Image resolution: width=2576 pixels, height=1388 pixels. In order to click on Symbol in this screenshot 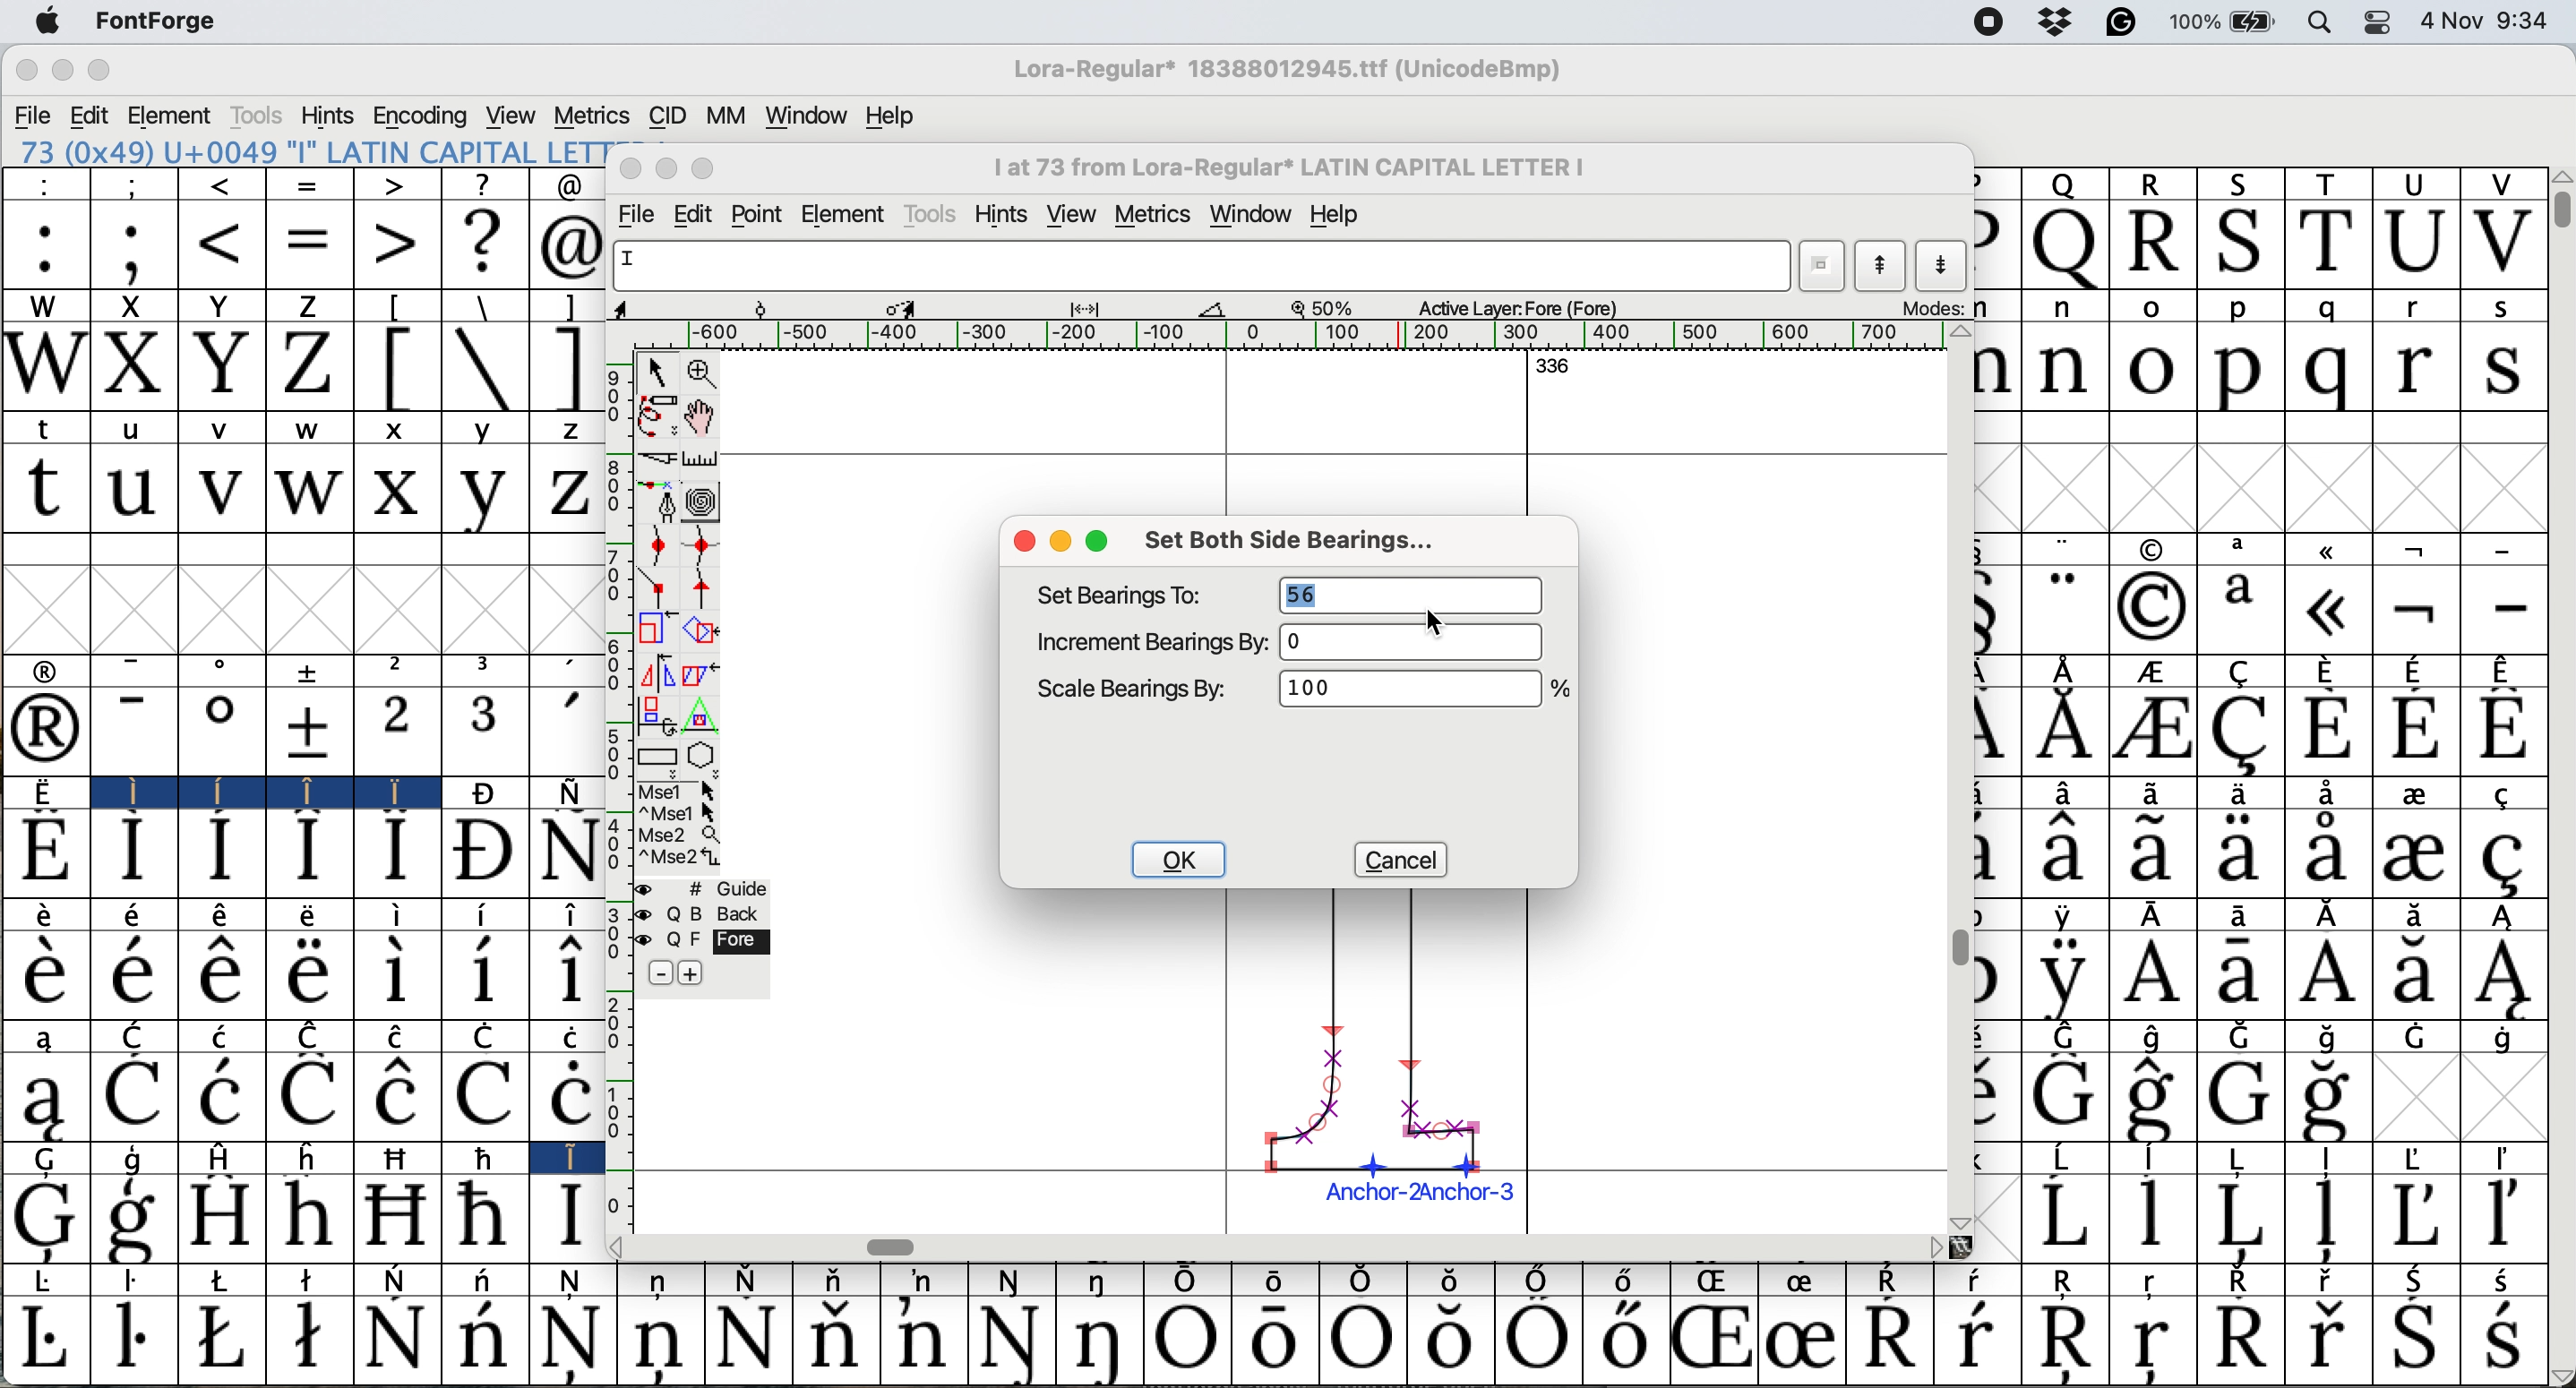, I will do `click(2324, 853)`.